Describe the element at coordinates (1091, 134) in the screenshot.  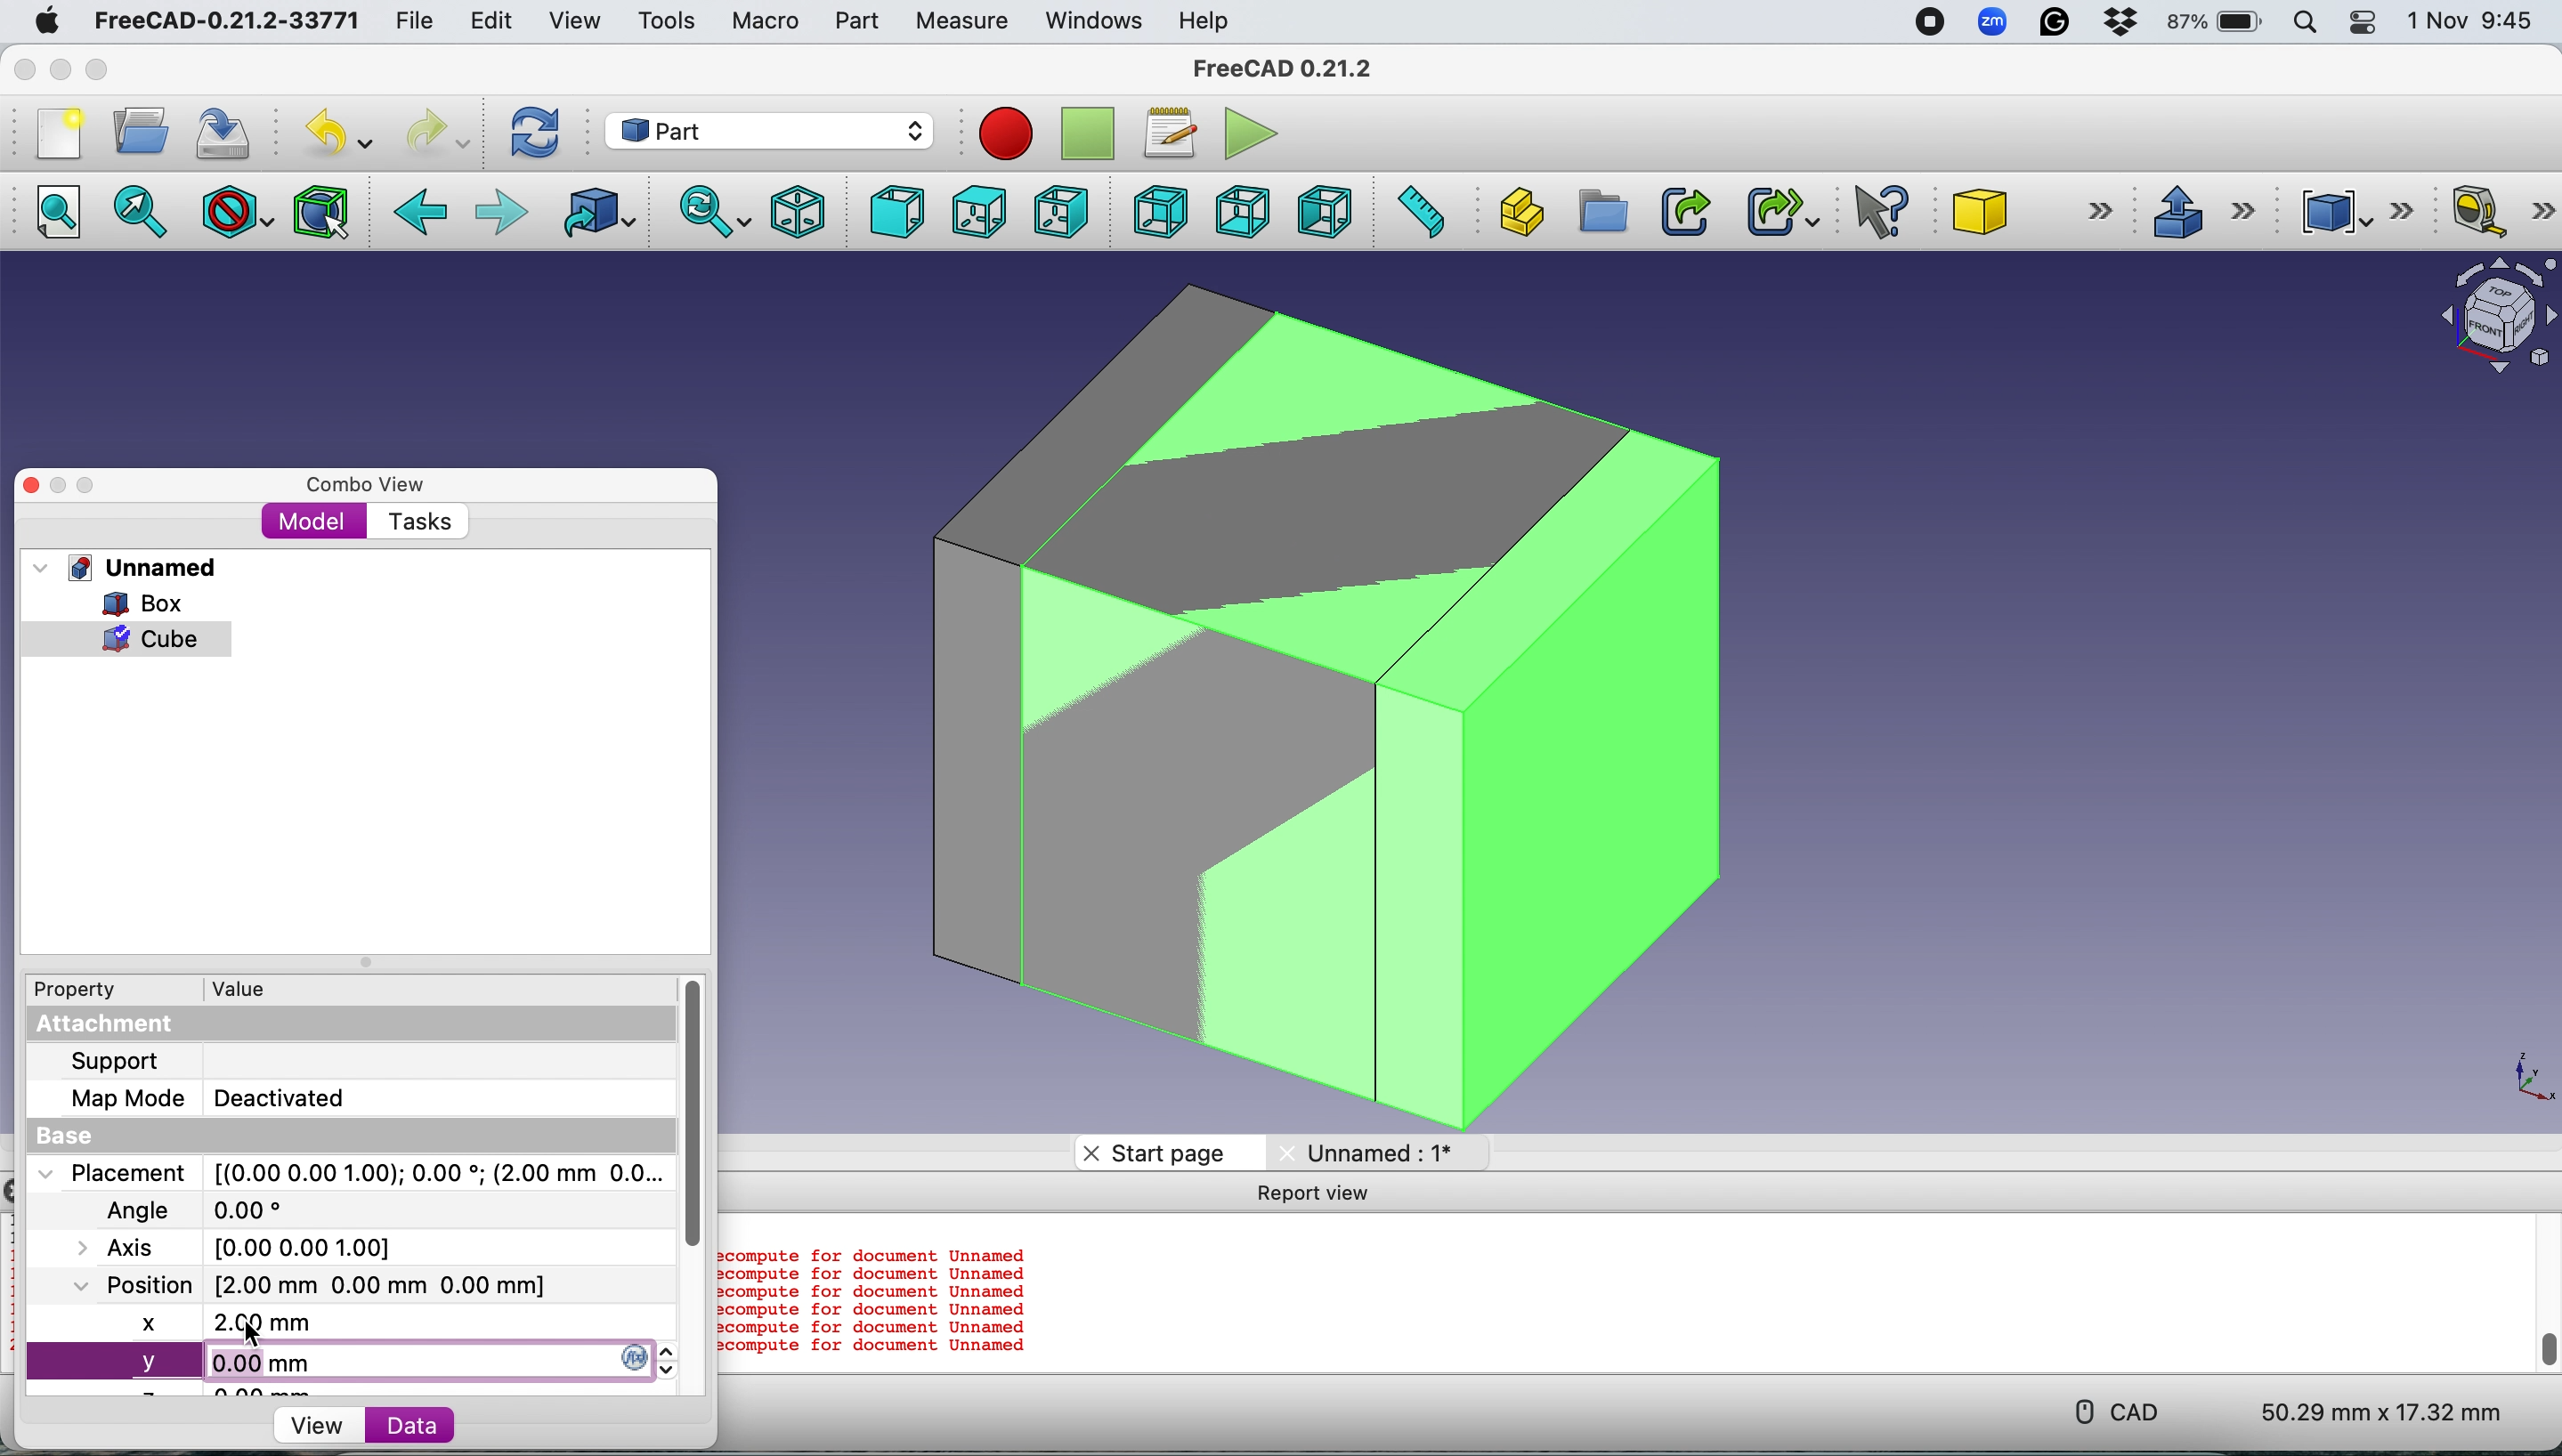
I see `Stop recording macros` at that location.